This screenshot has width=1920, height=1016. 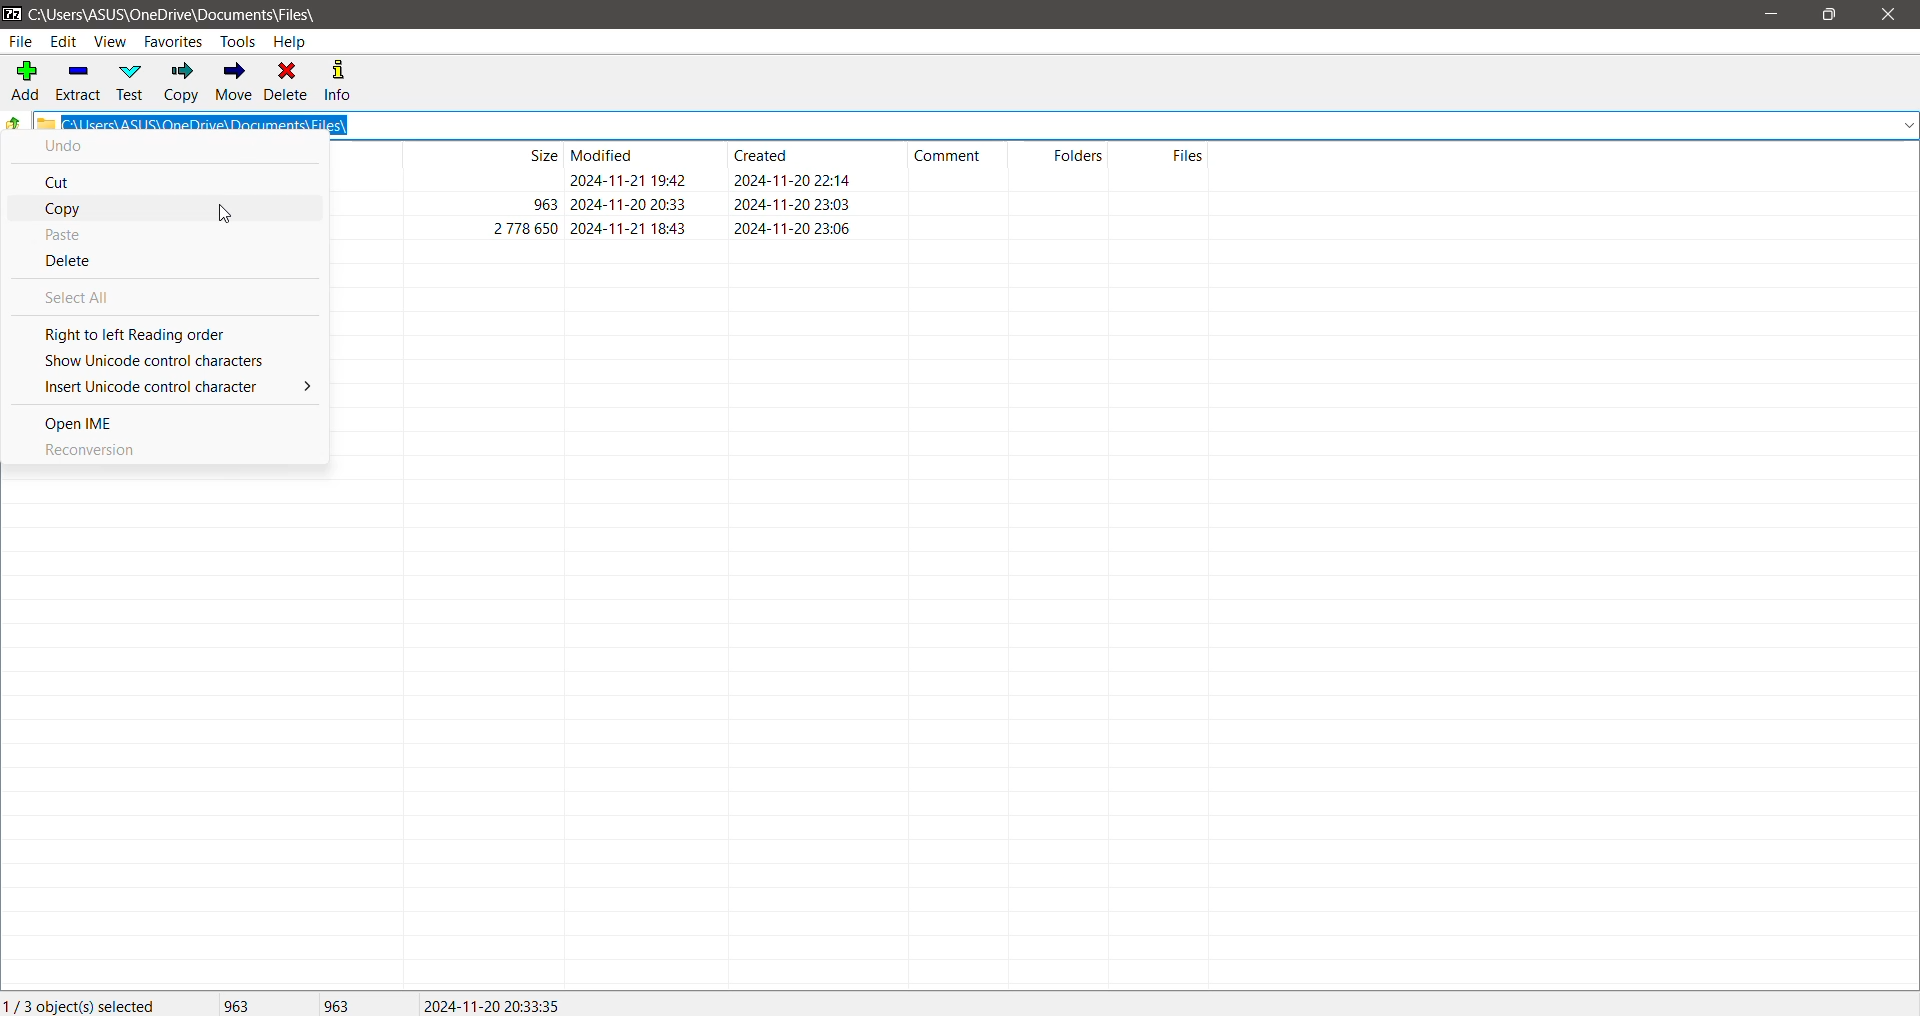 What do you see at coordinates (64, 235) in the screenshot?
I see `Paste` at bounding box center [64, 235].